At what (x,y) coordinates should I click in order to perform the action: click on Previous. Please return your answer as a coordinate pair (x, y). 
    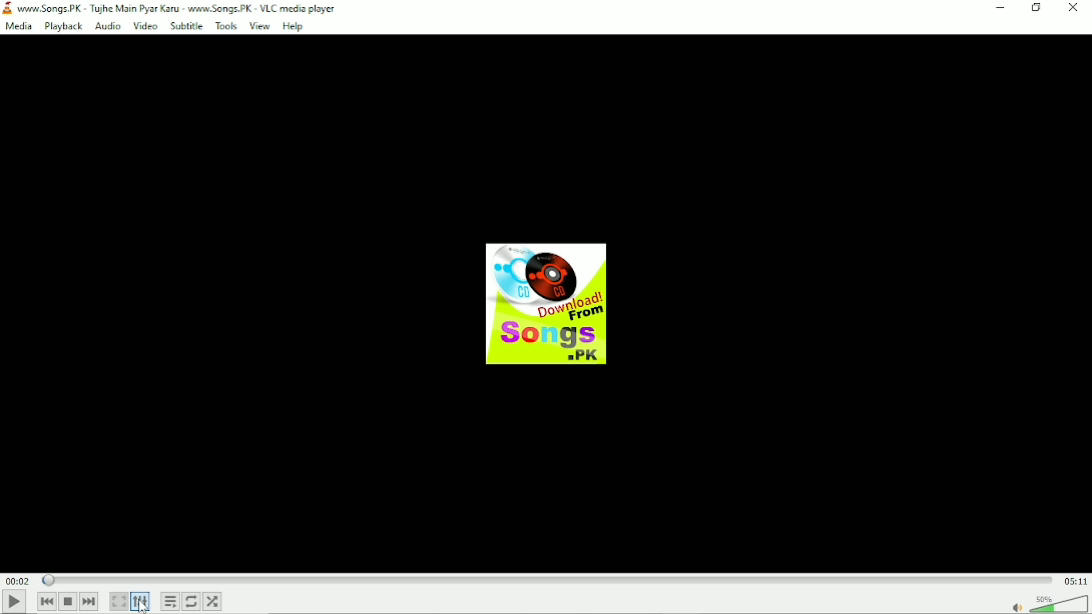
    Looking at the image, I should click on (46, 601).